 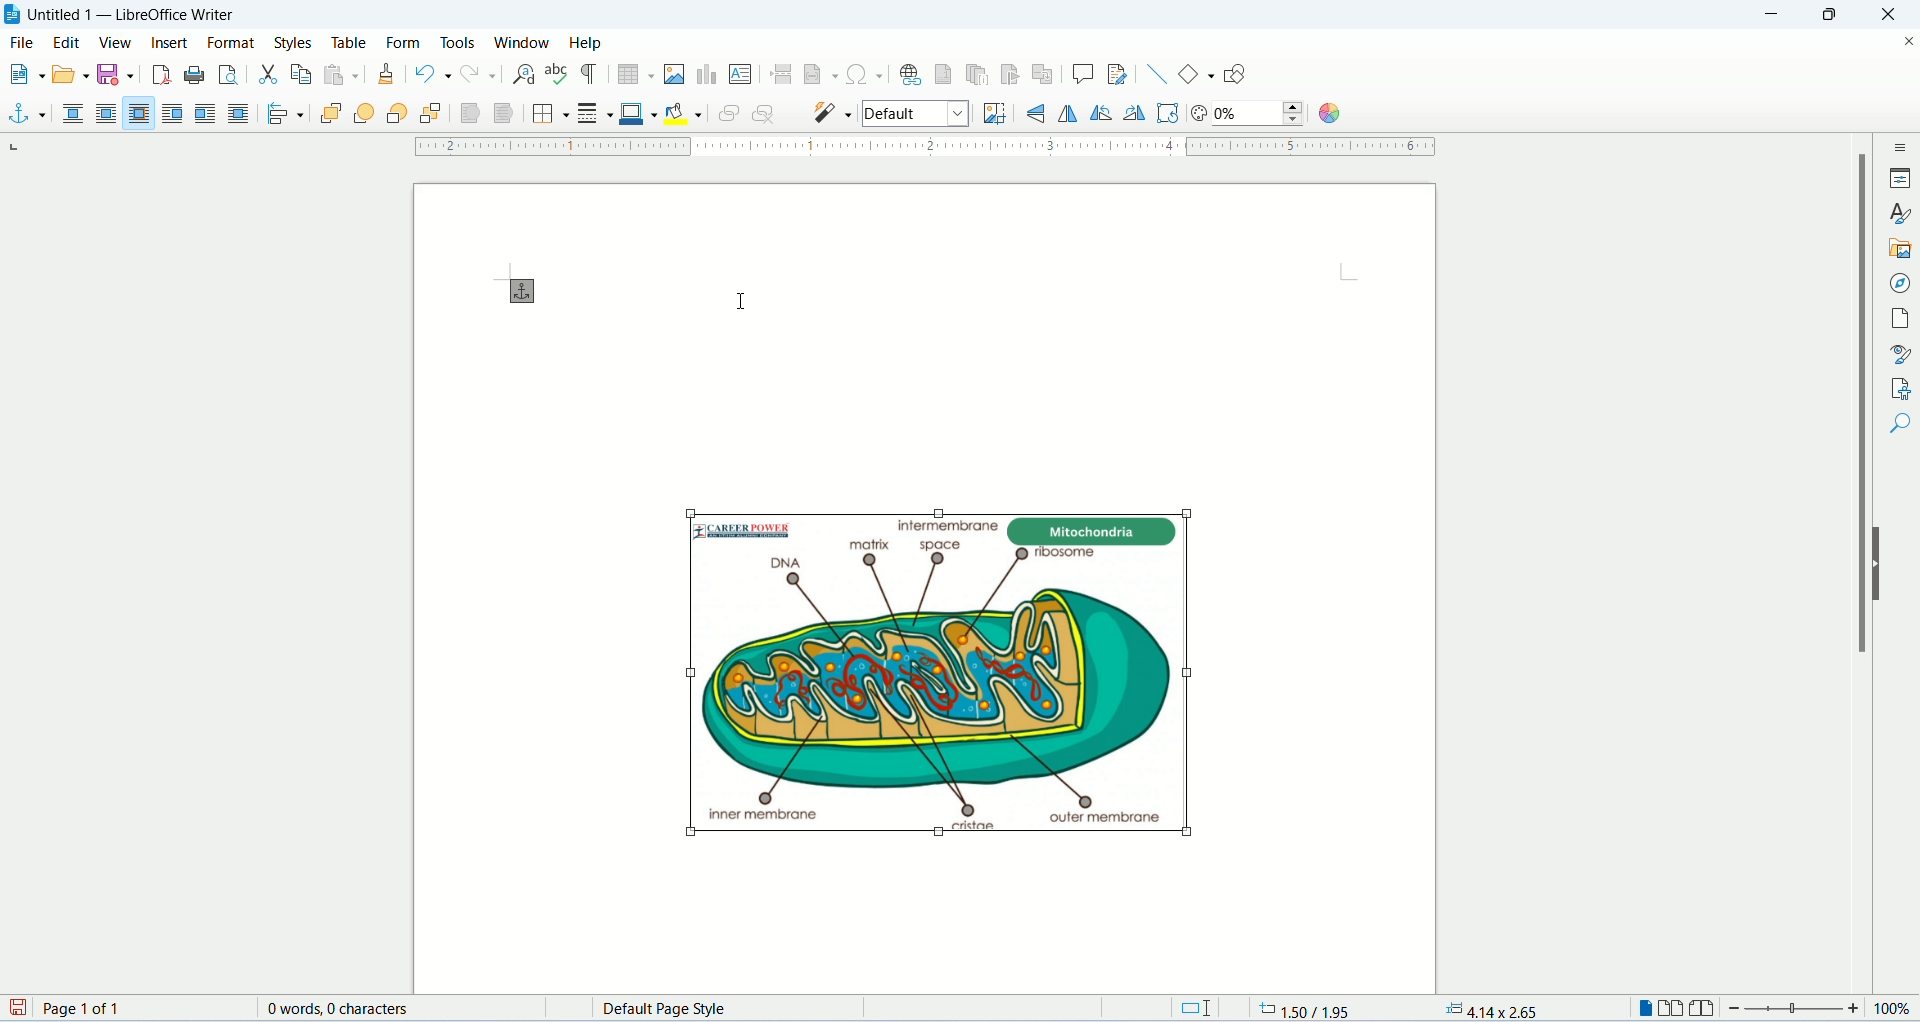 What do you see at coordinates (139, 112) in the screenshot?
I see `optimal` at bounding box center [139, 112].